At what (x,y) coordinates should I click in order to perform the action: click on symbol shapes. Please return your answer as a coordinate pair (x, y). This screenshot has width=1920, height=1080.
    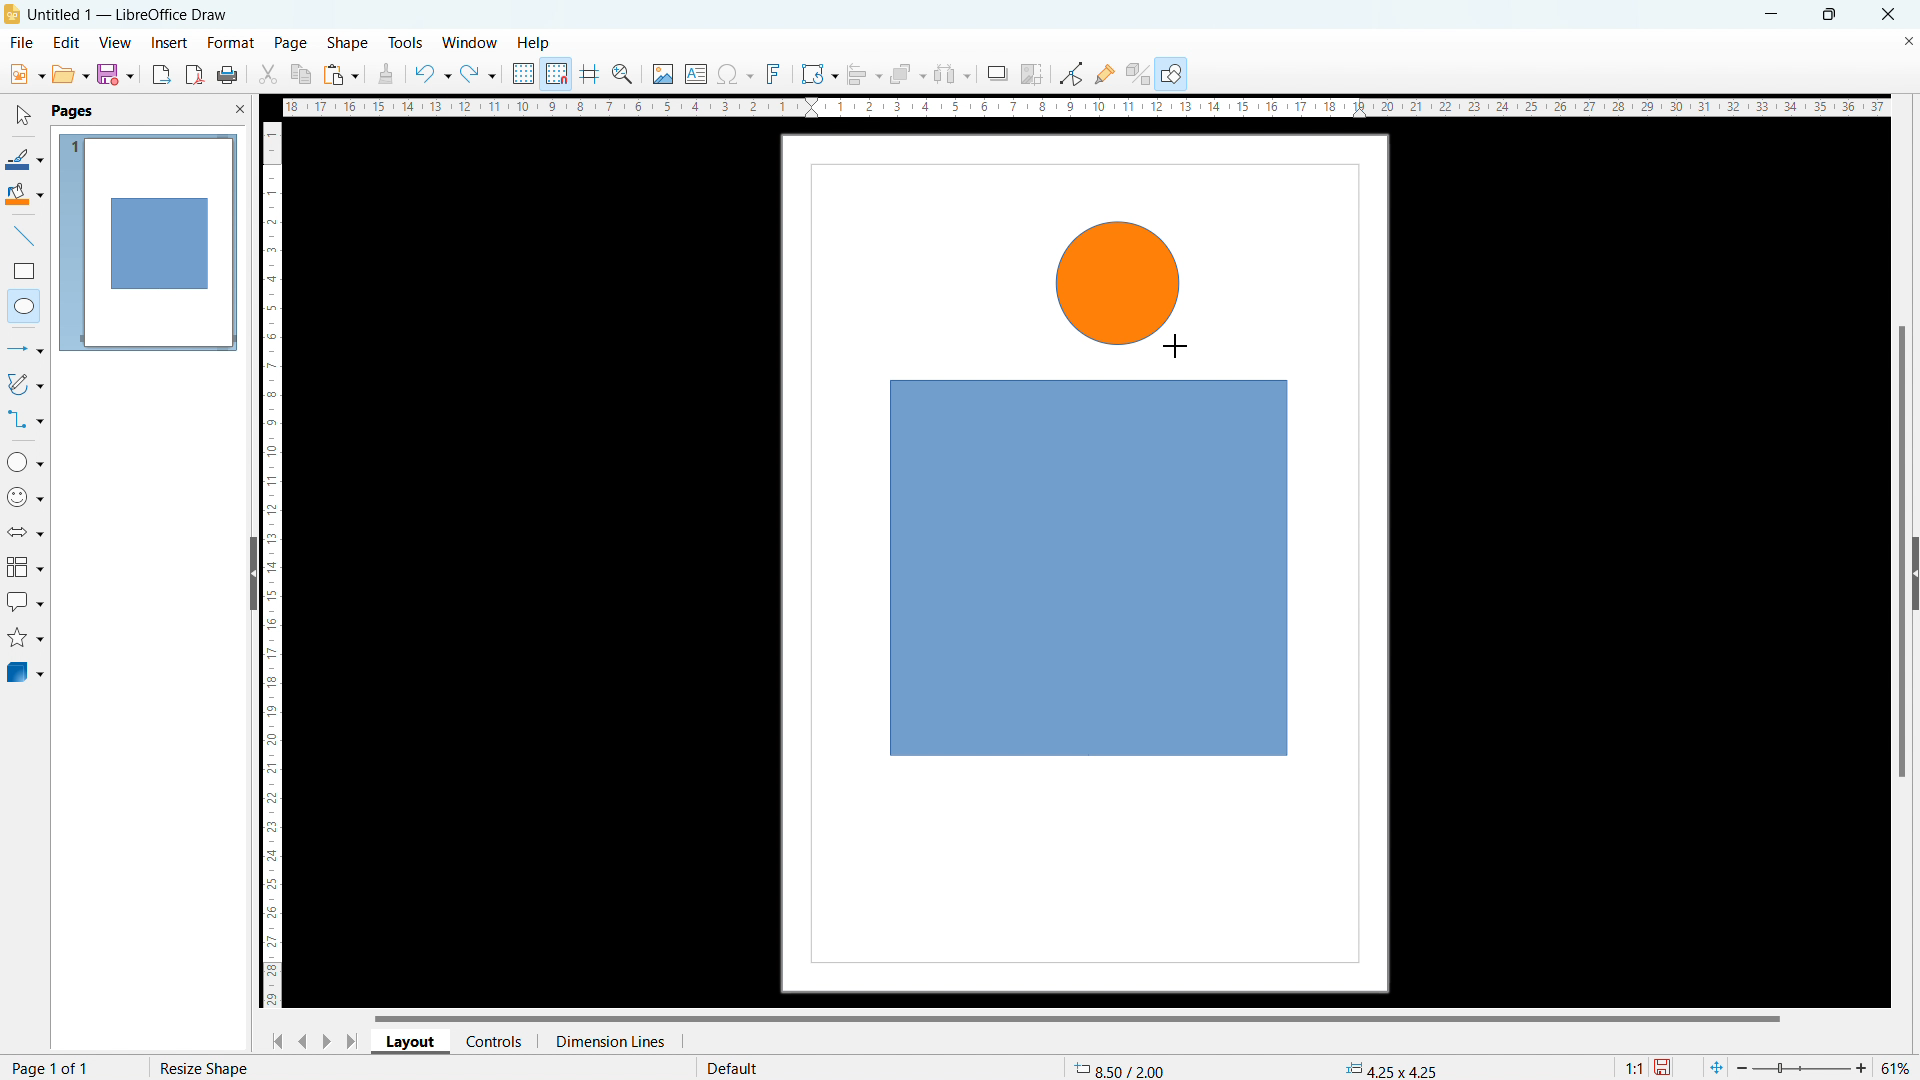
    Looking at the image, I should click on (26, 497).